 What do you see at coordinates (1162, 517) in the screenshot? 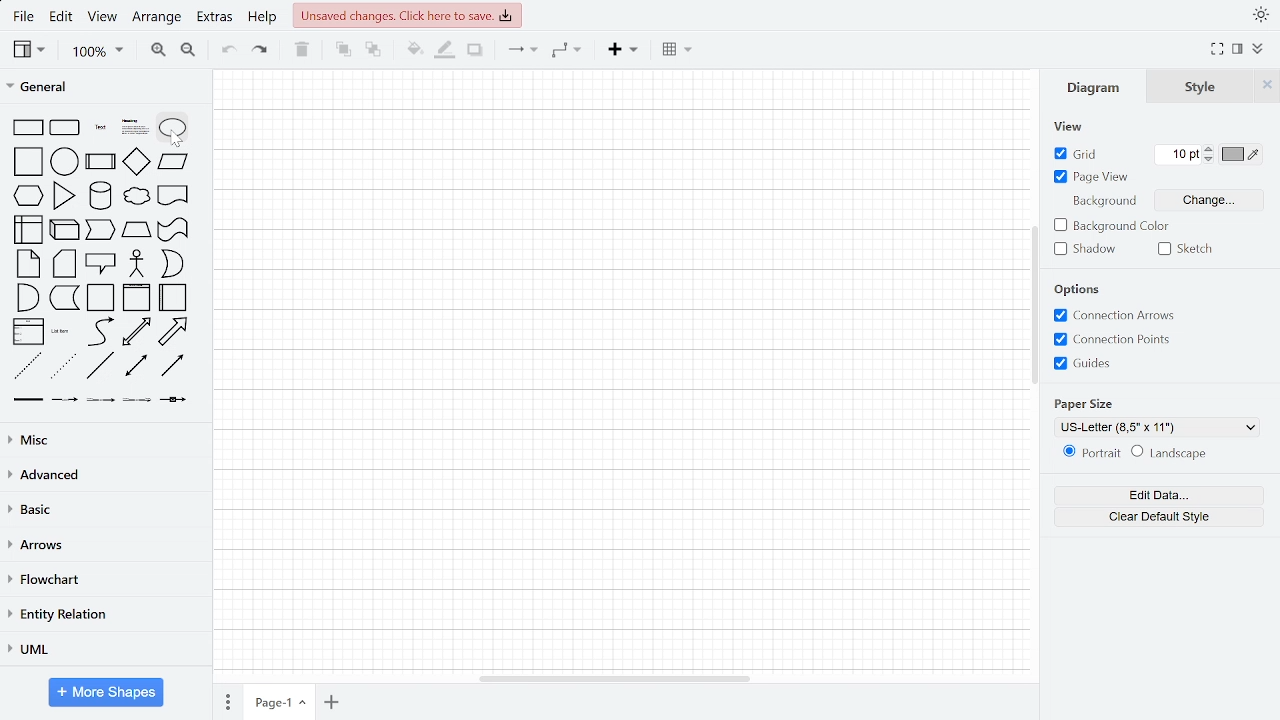
I see `clear default style` at bounding box center [1162, 517].